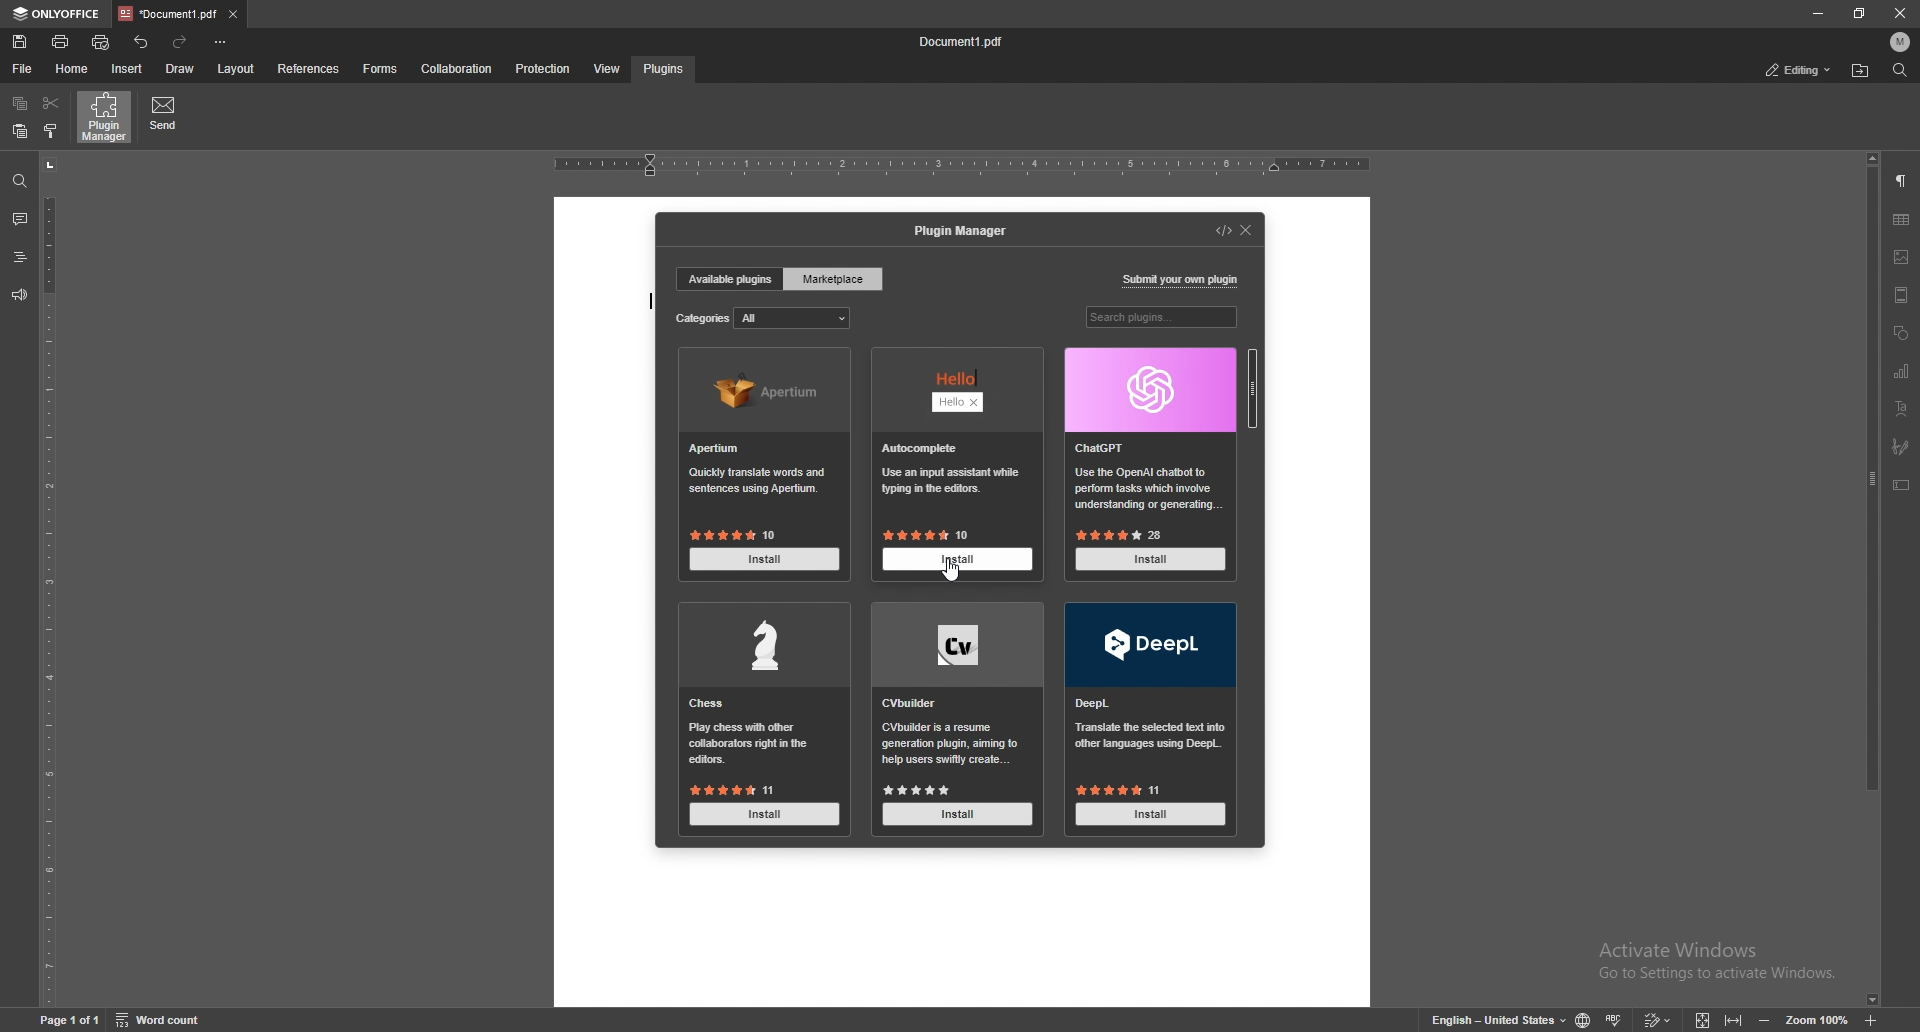 The height and width of the screenshot is (1032, 1920). I want to click on install, so click(960, 559).